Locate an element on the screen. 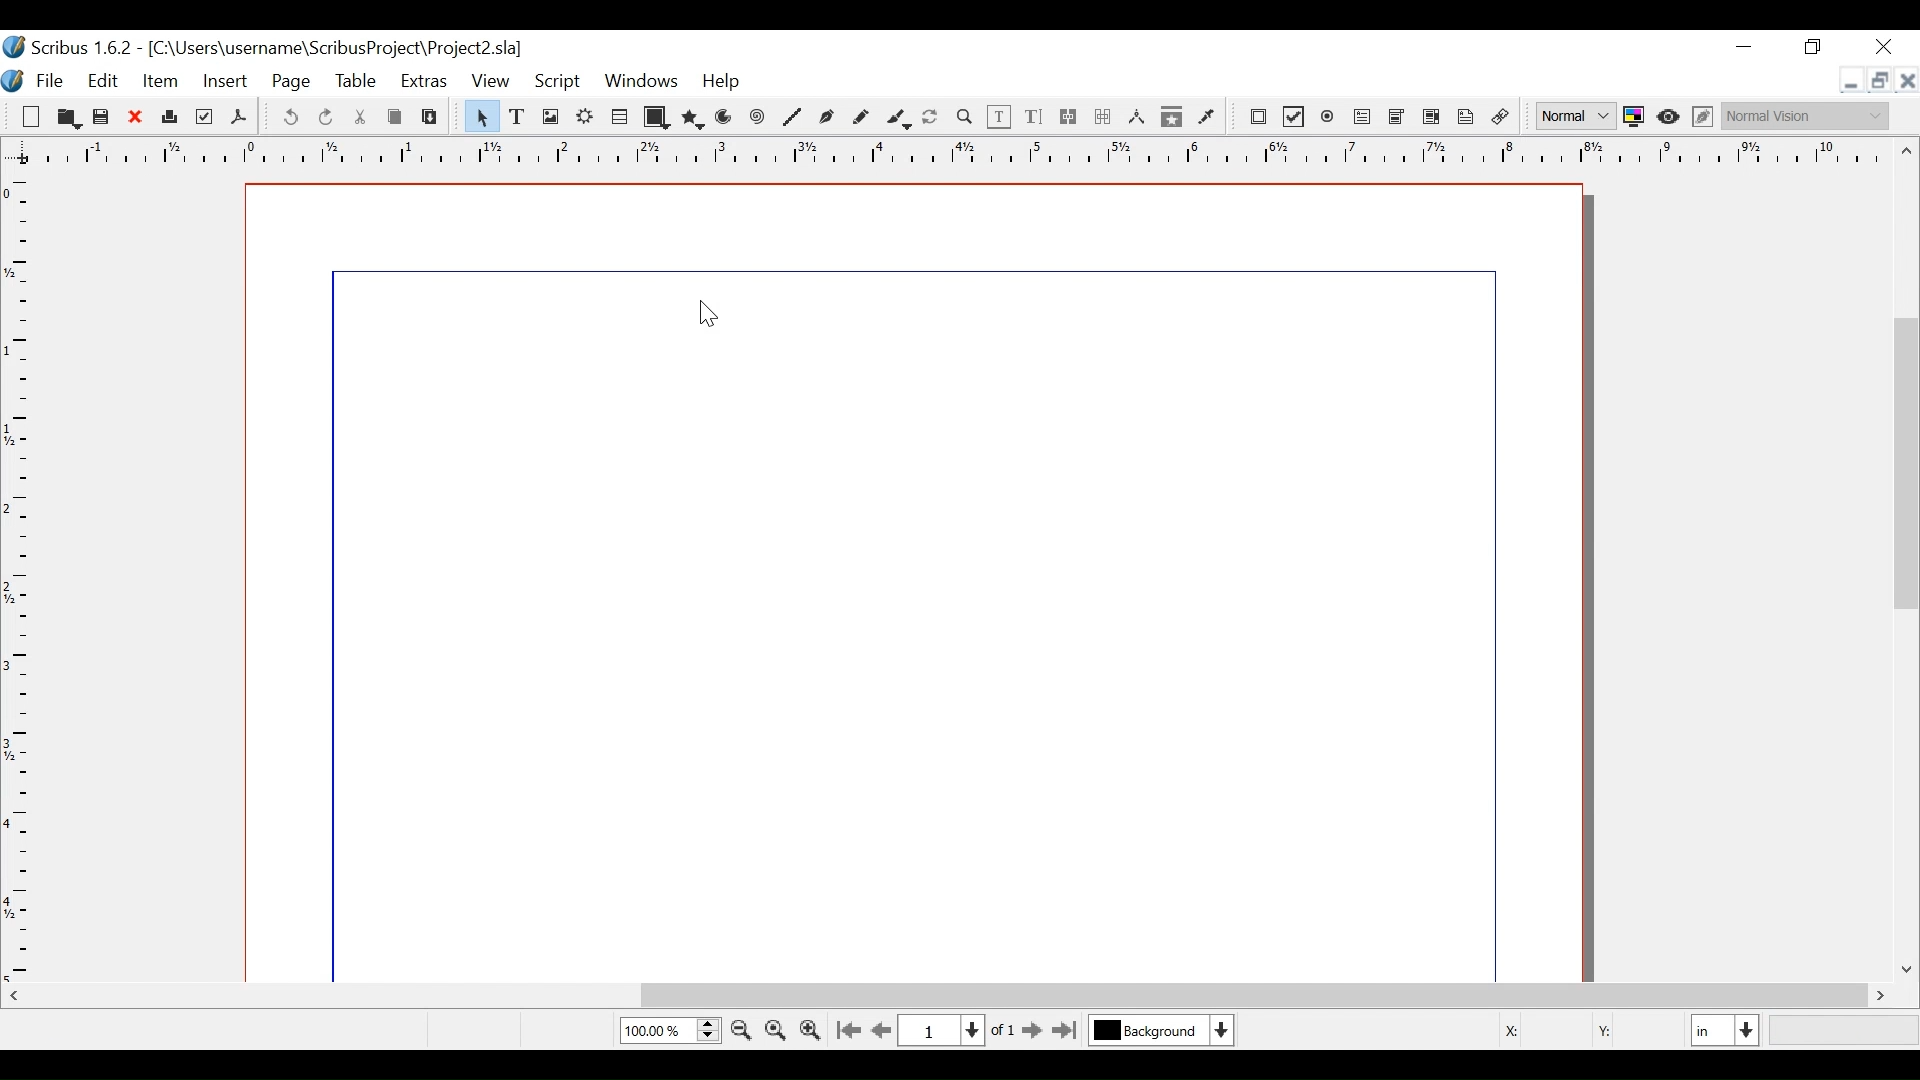 The height and width of the screenshot is (1080, 1920). Preflight Verifier is located at coordinates (206, 119).